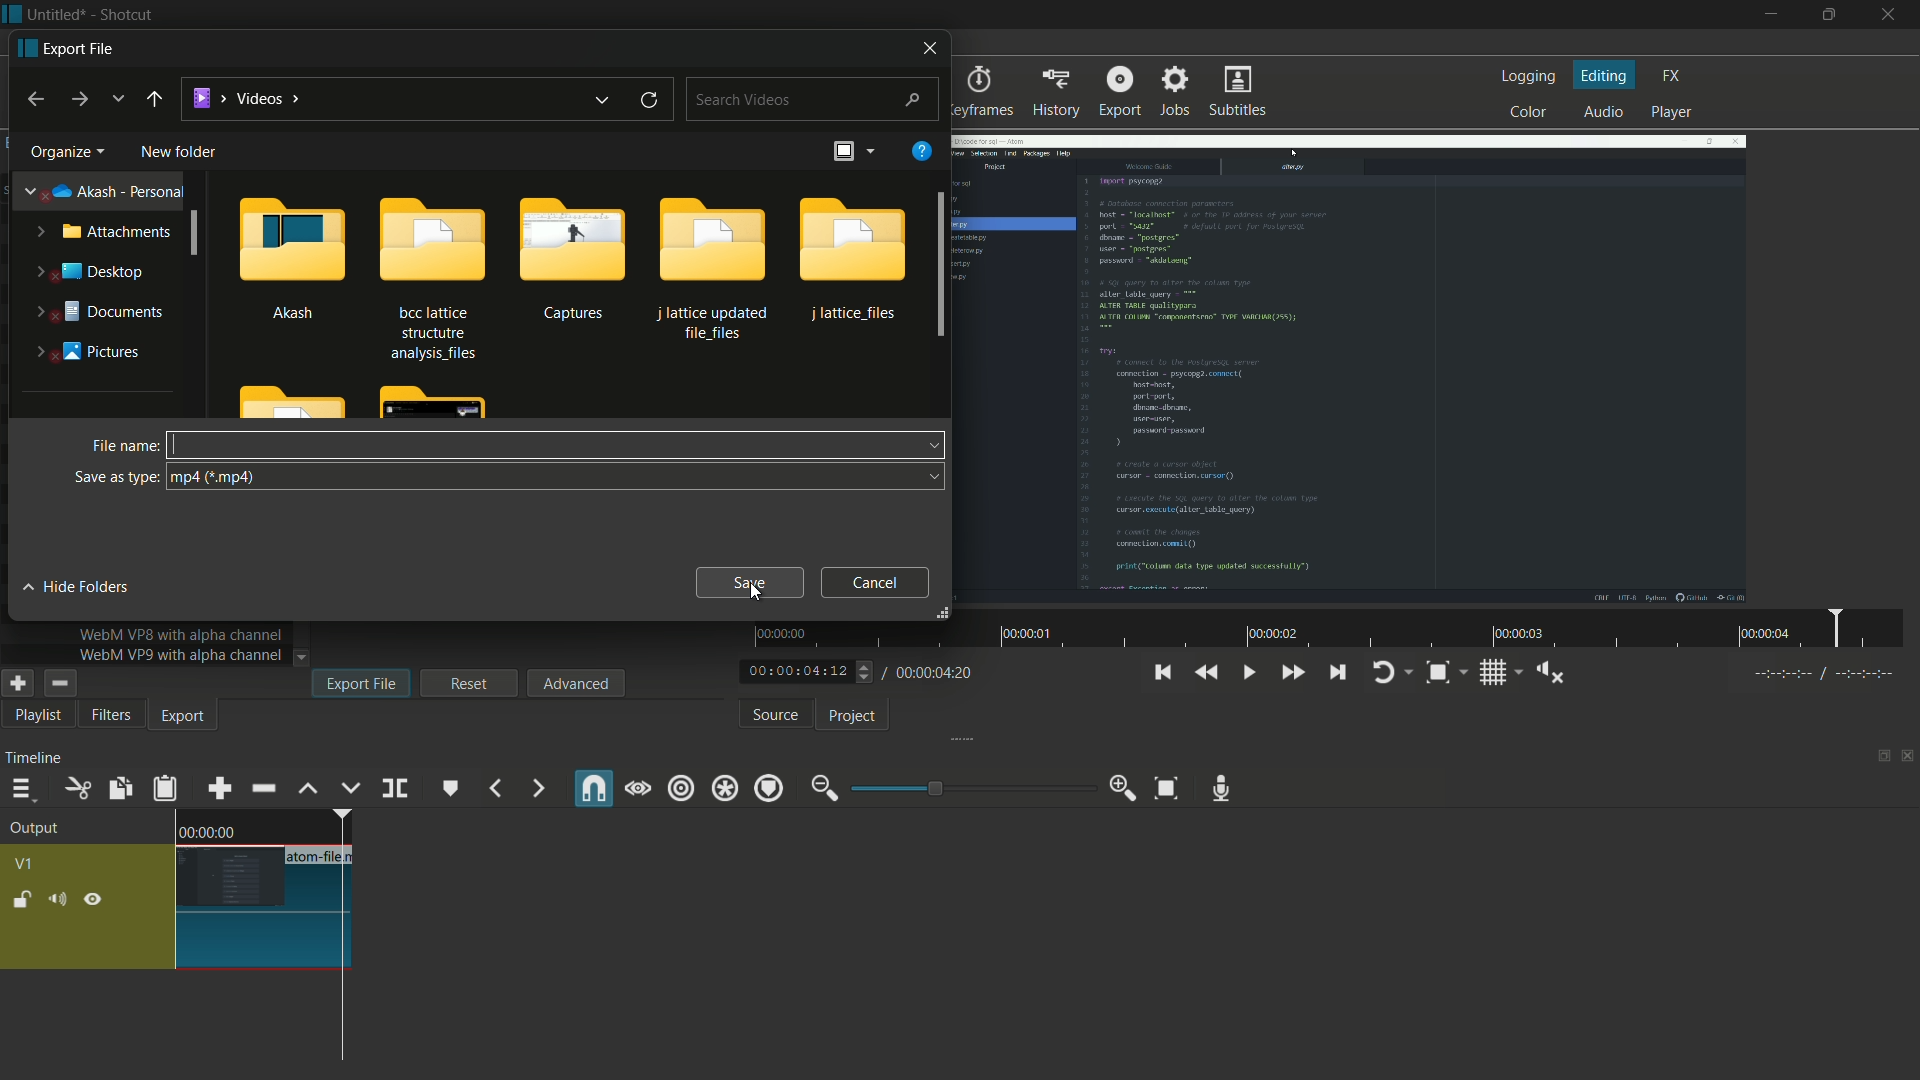 The image size is (1920, 1080). I want to click on reset, so click(470, 682).